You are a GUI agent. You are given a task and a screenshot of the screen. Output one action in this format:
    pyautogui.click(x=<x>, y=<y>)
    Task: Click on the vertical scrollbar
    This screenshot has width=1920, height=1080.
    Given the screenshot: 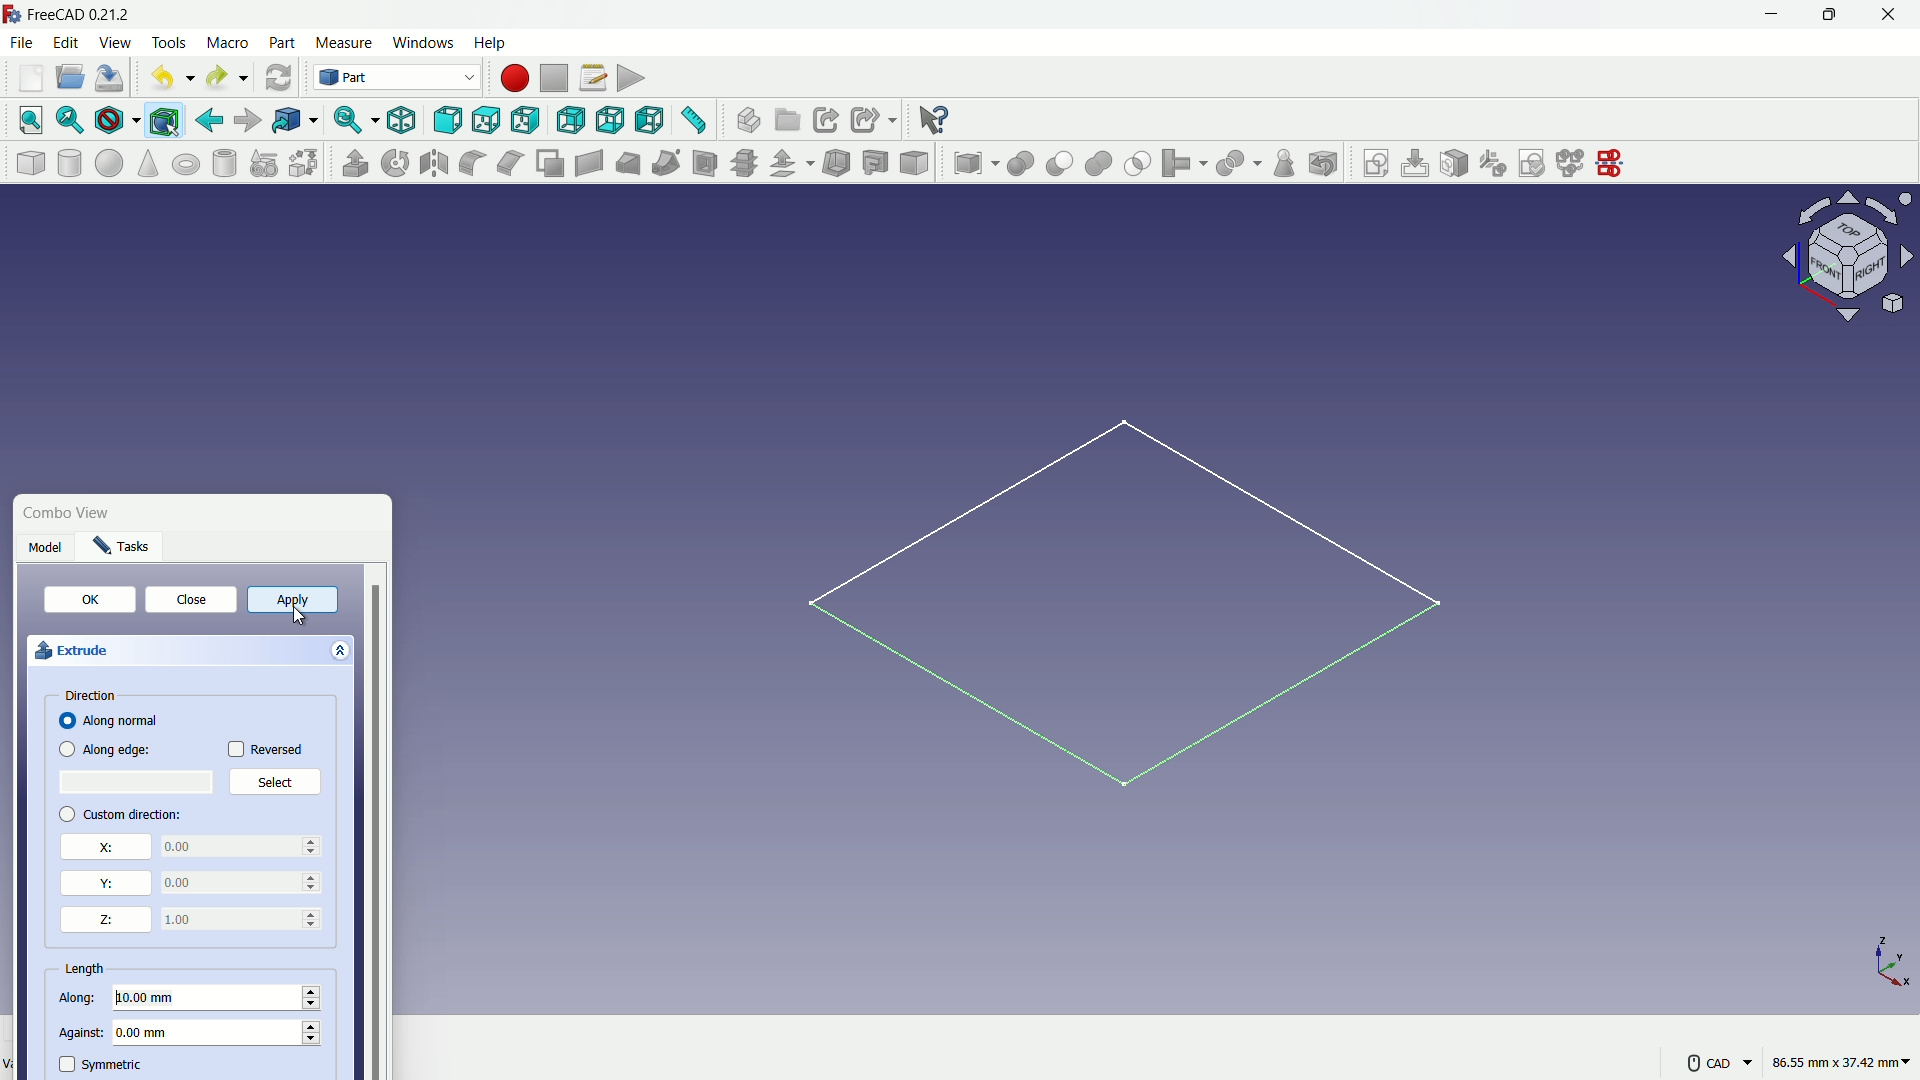 What is the action you would take?
    pyautogui.click(x=379, y=822)
    